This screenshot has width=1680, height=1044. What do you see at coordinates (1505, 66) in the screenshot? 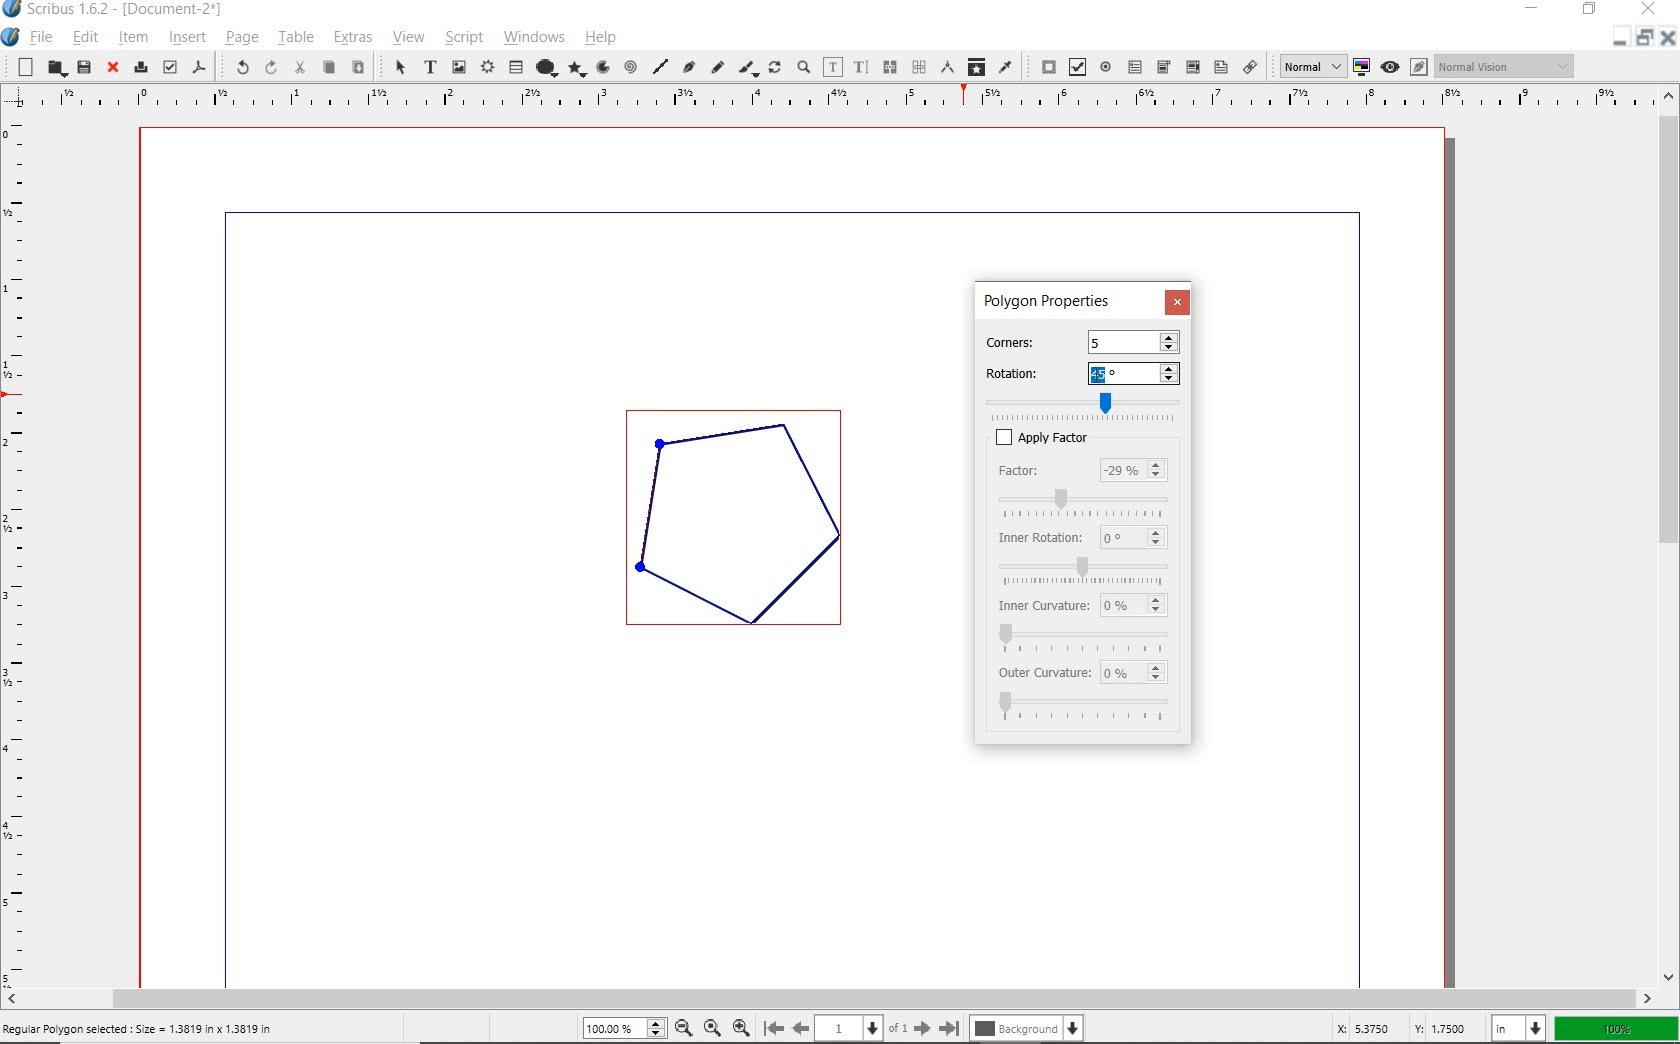
I see `visual appearance of display` at bounding box center [1505, 66].